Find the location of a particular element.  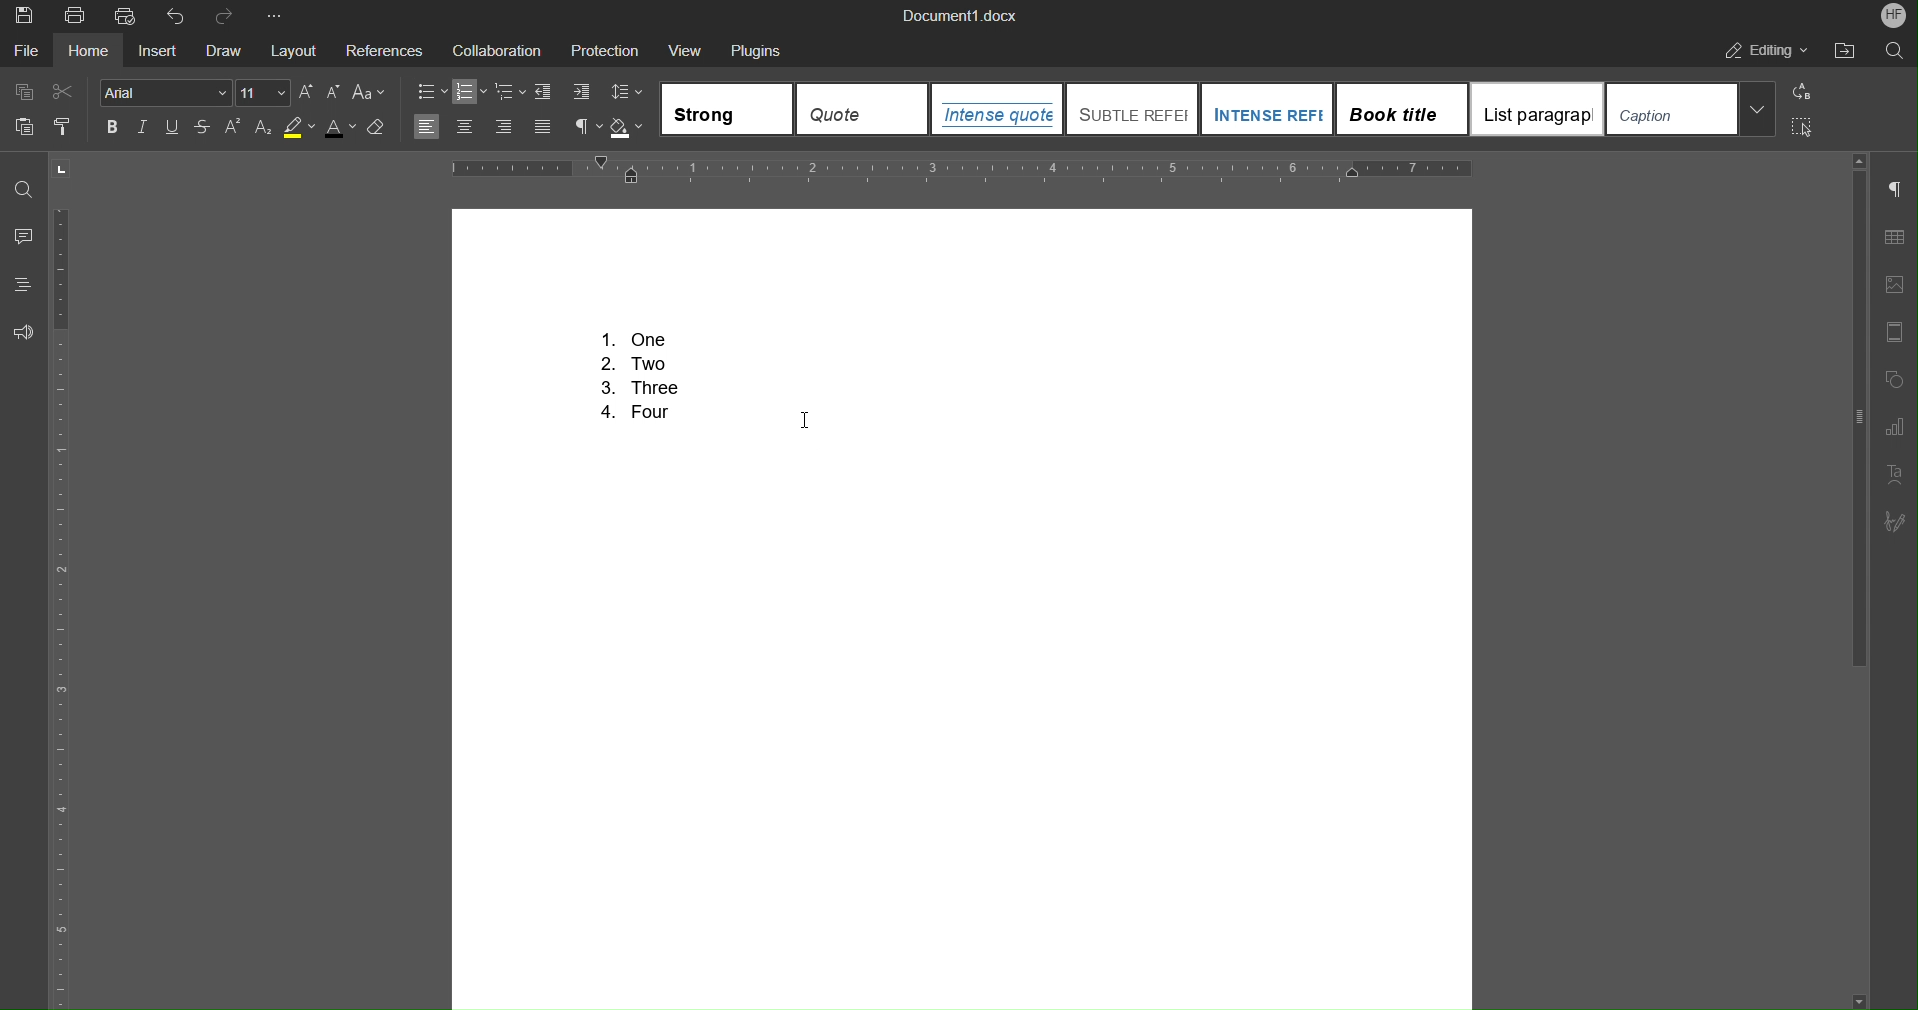

Document Title is located at coordinates (956, 15).